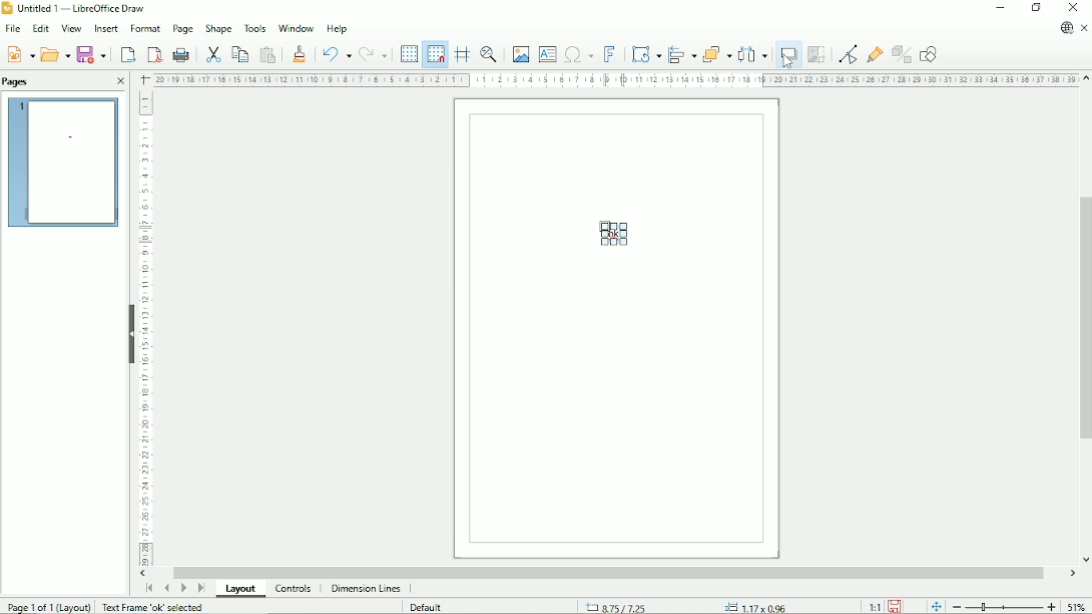  What do you see at coordinates (646, 55) in the screenshot?
I see `Transformations` at bounding box center [646, 55].